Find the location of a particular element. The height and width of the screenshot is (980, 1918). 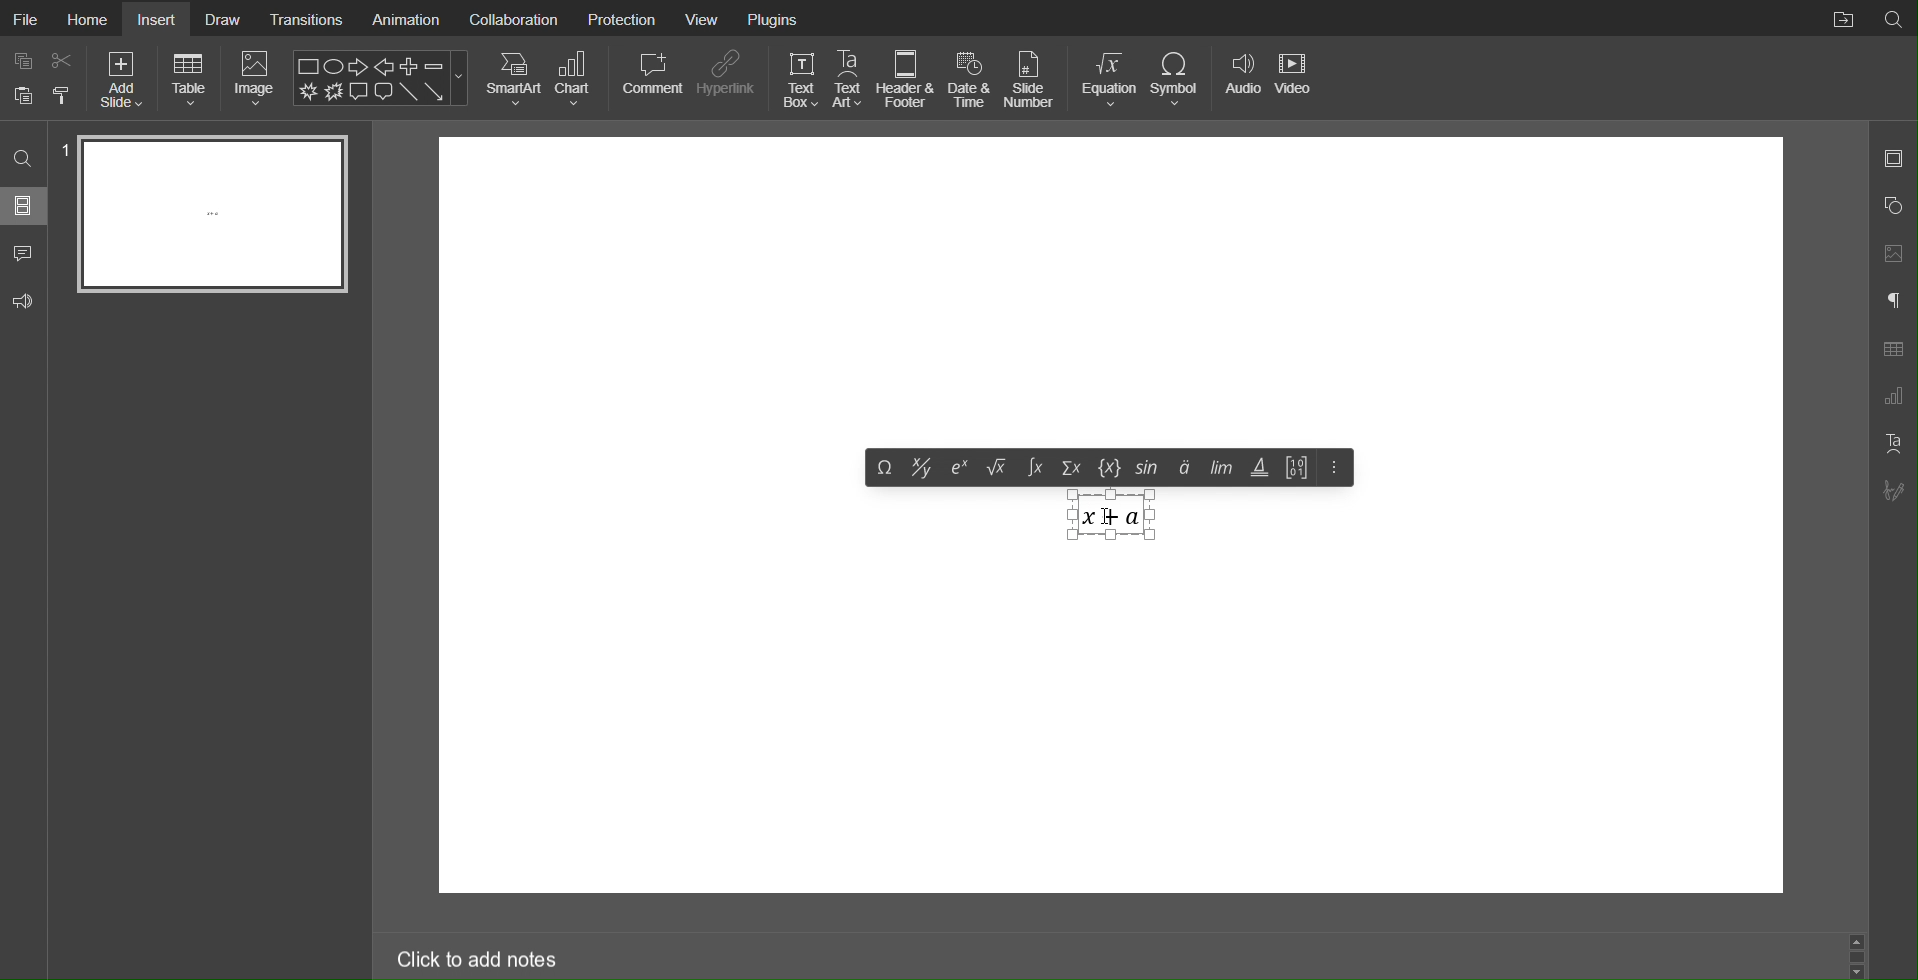

Sin is located at coordinates (1149, 468).